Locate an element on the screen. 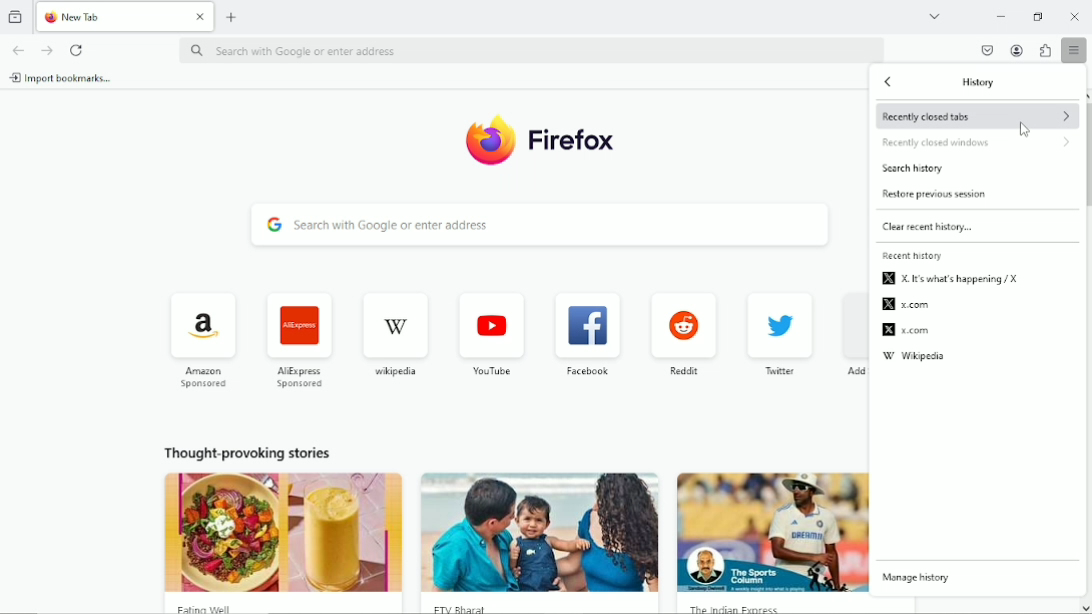 Image resolution: width=1092 pixels, height=614 pixels. icon is located at coordinates (580, 327).